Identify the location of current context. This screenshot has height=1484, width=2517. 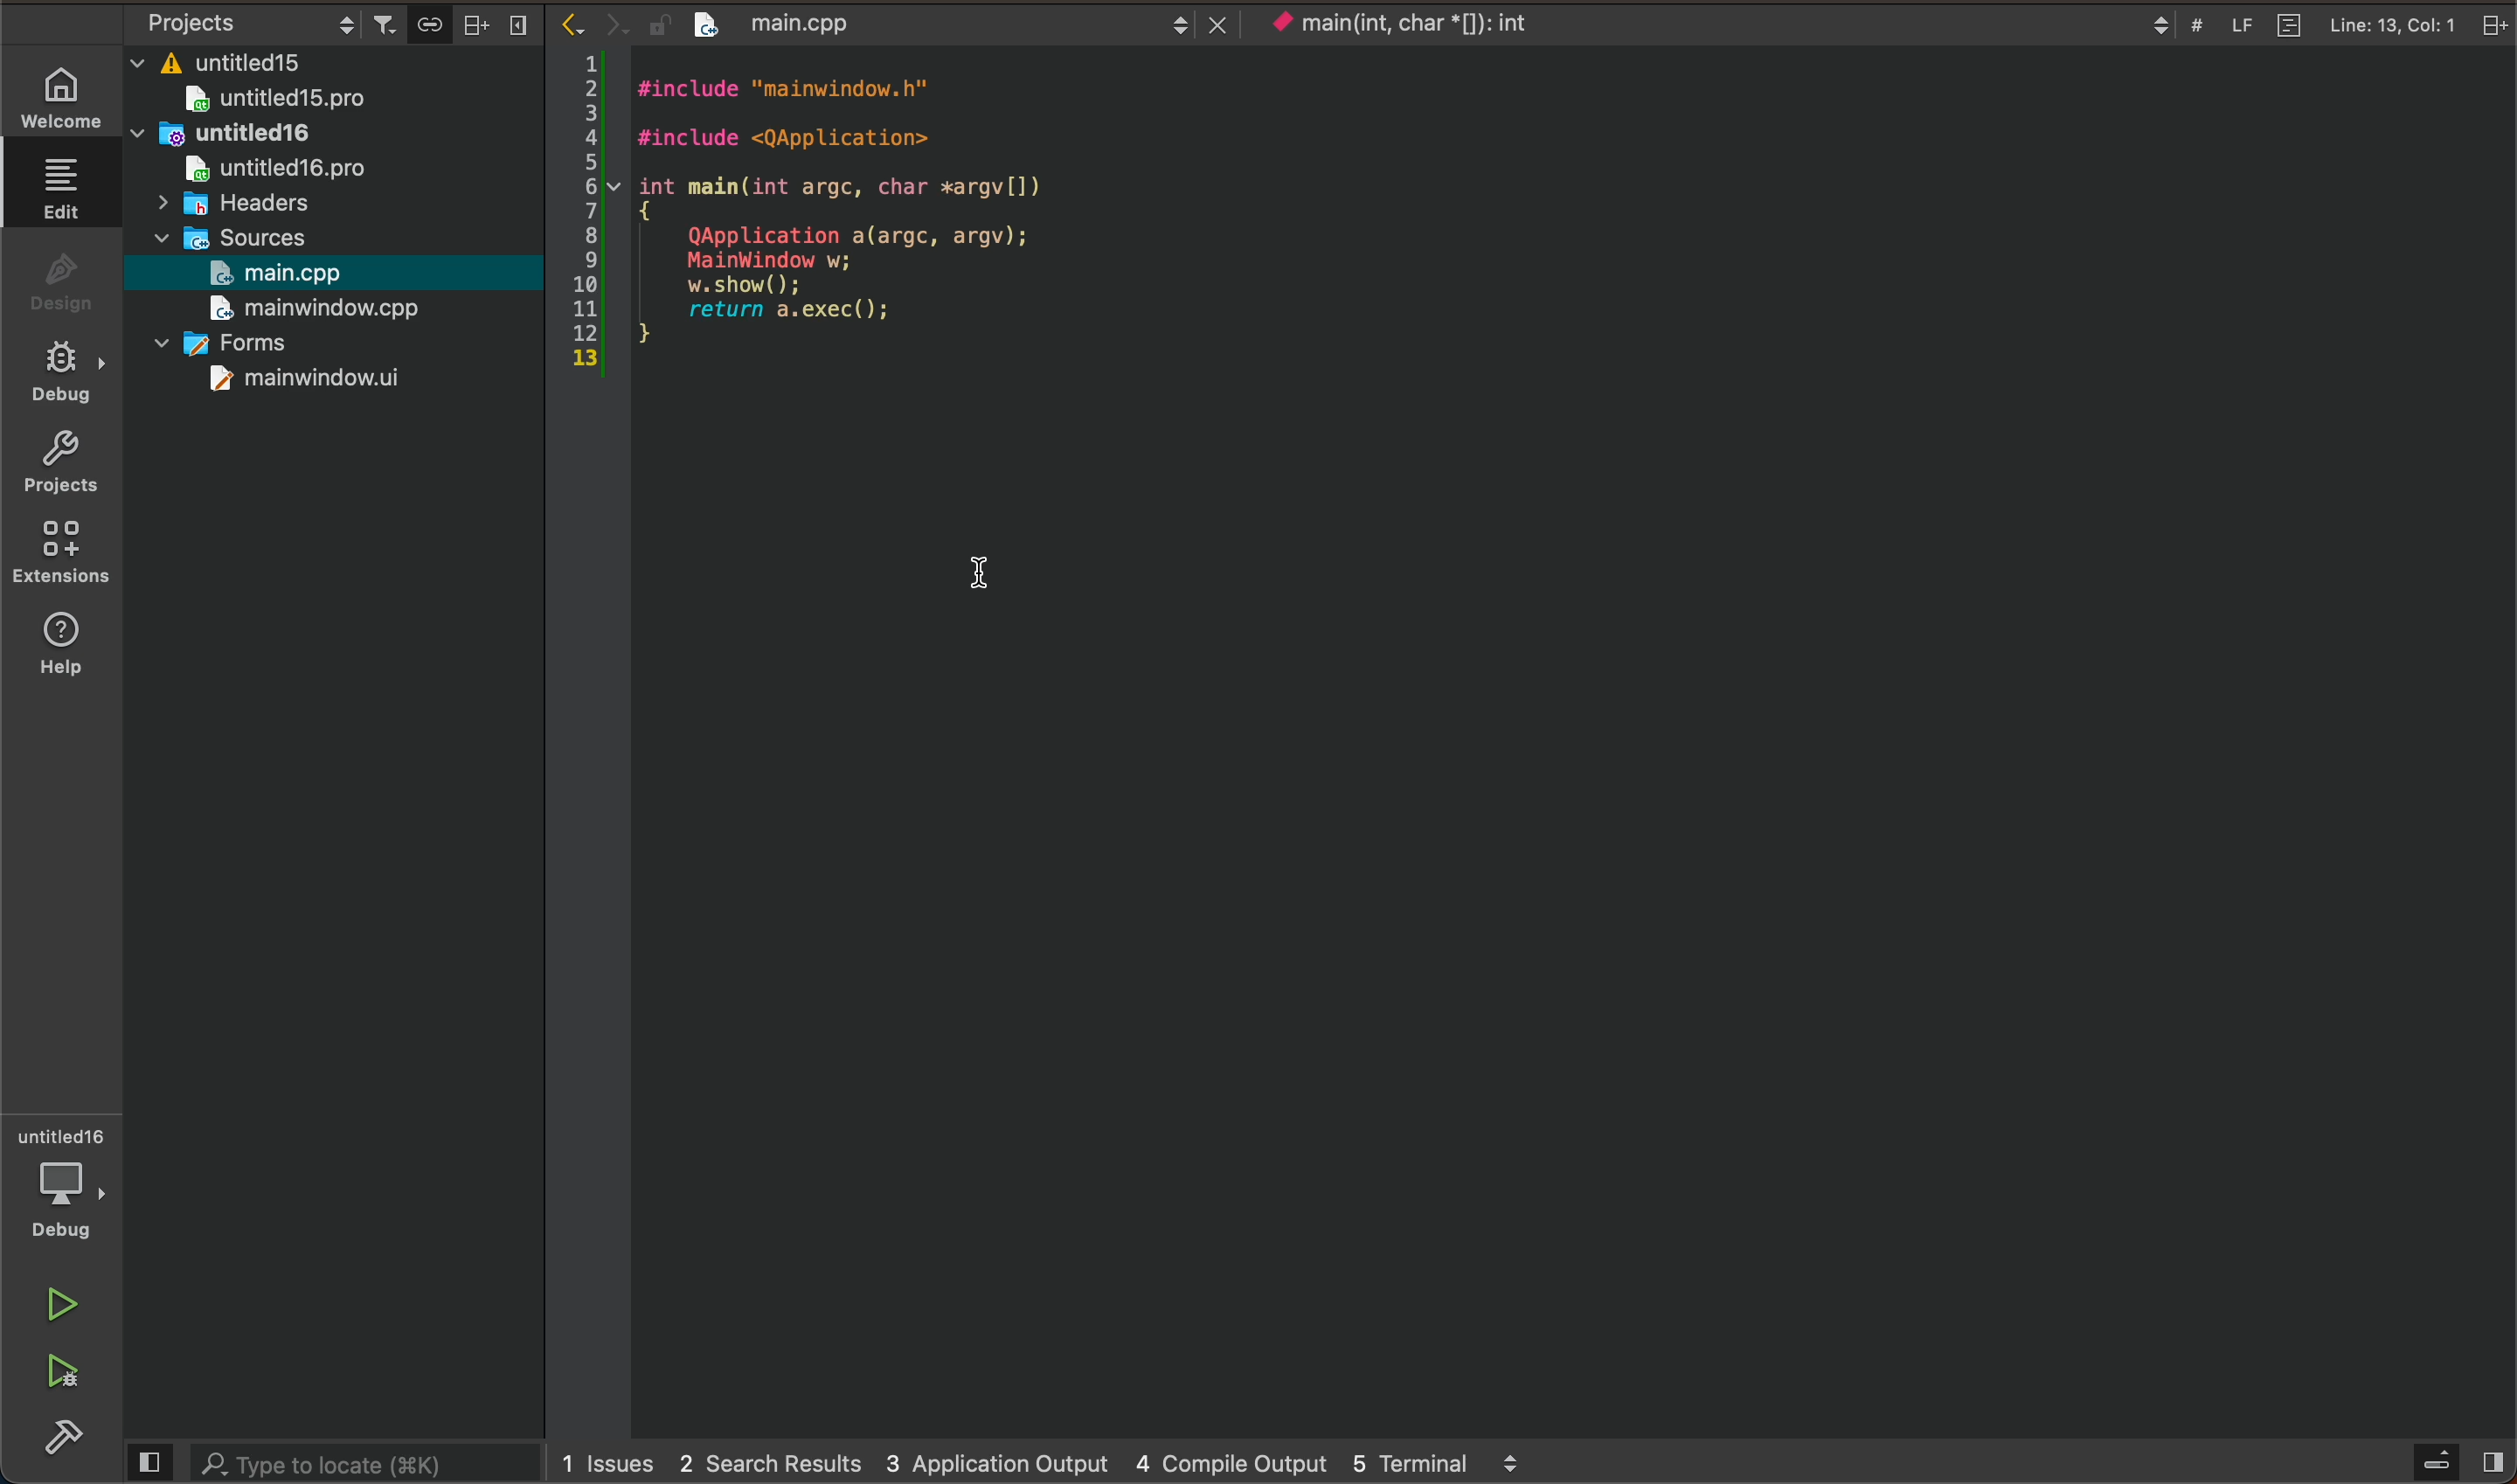
(1398, 25).